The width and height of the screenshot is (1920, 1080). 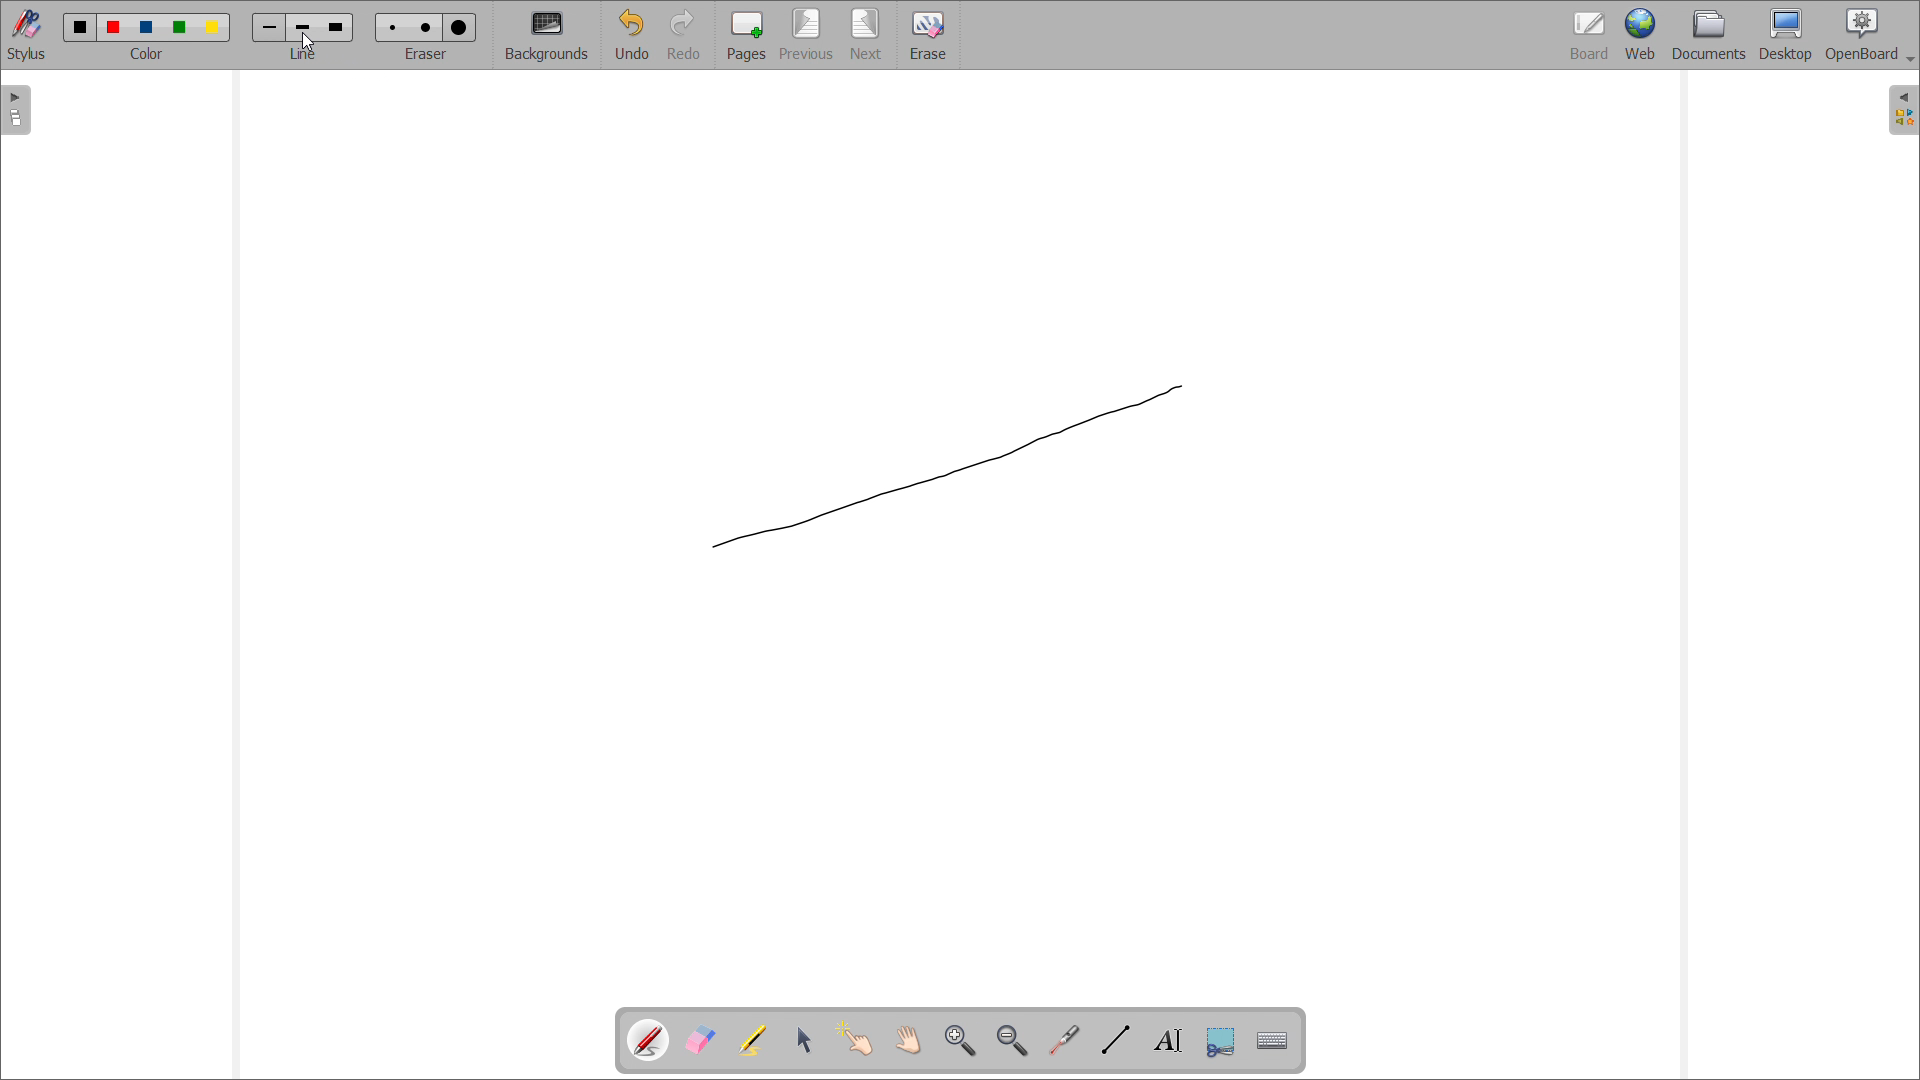 I want to click on color, so click(x=116, y=27).